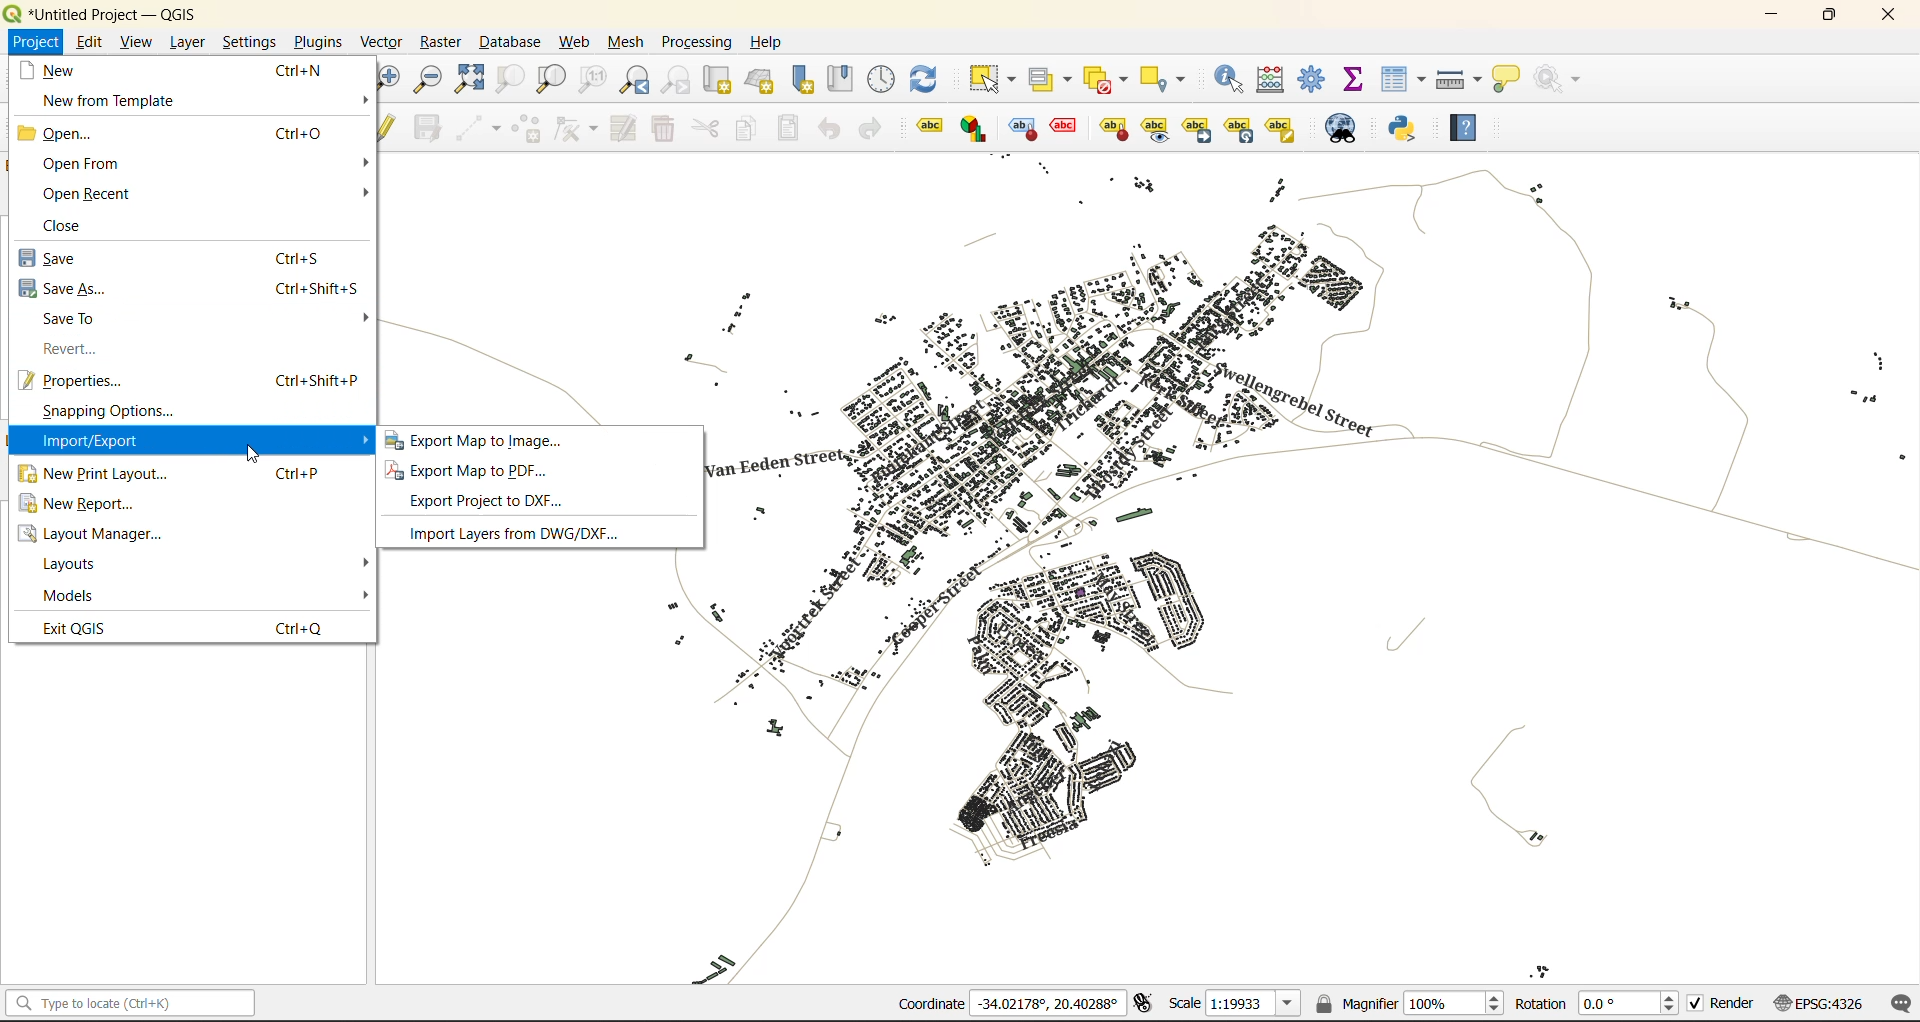 The image size is (1920, 1022). Describe the element at coordinates (80, 379) in the screenshot. I see `properties` at that location.